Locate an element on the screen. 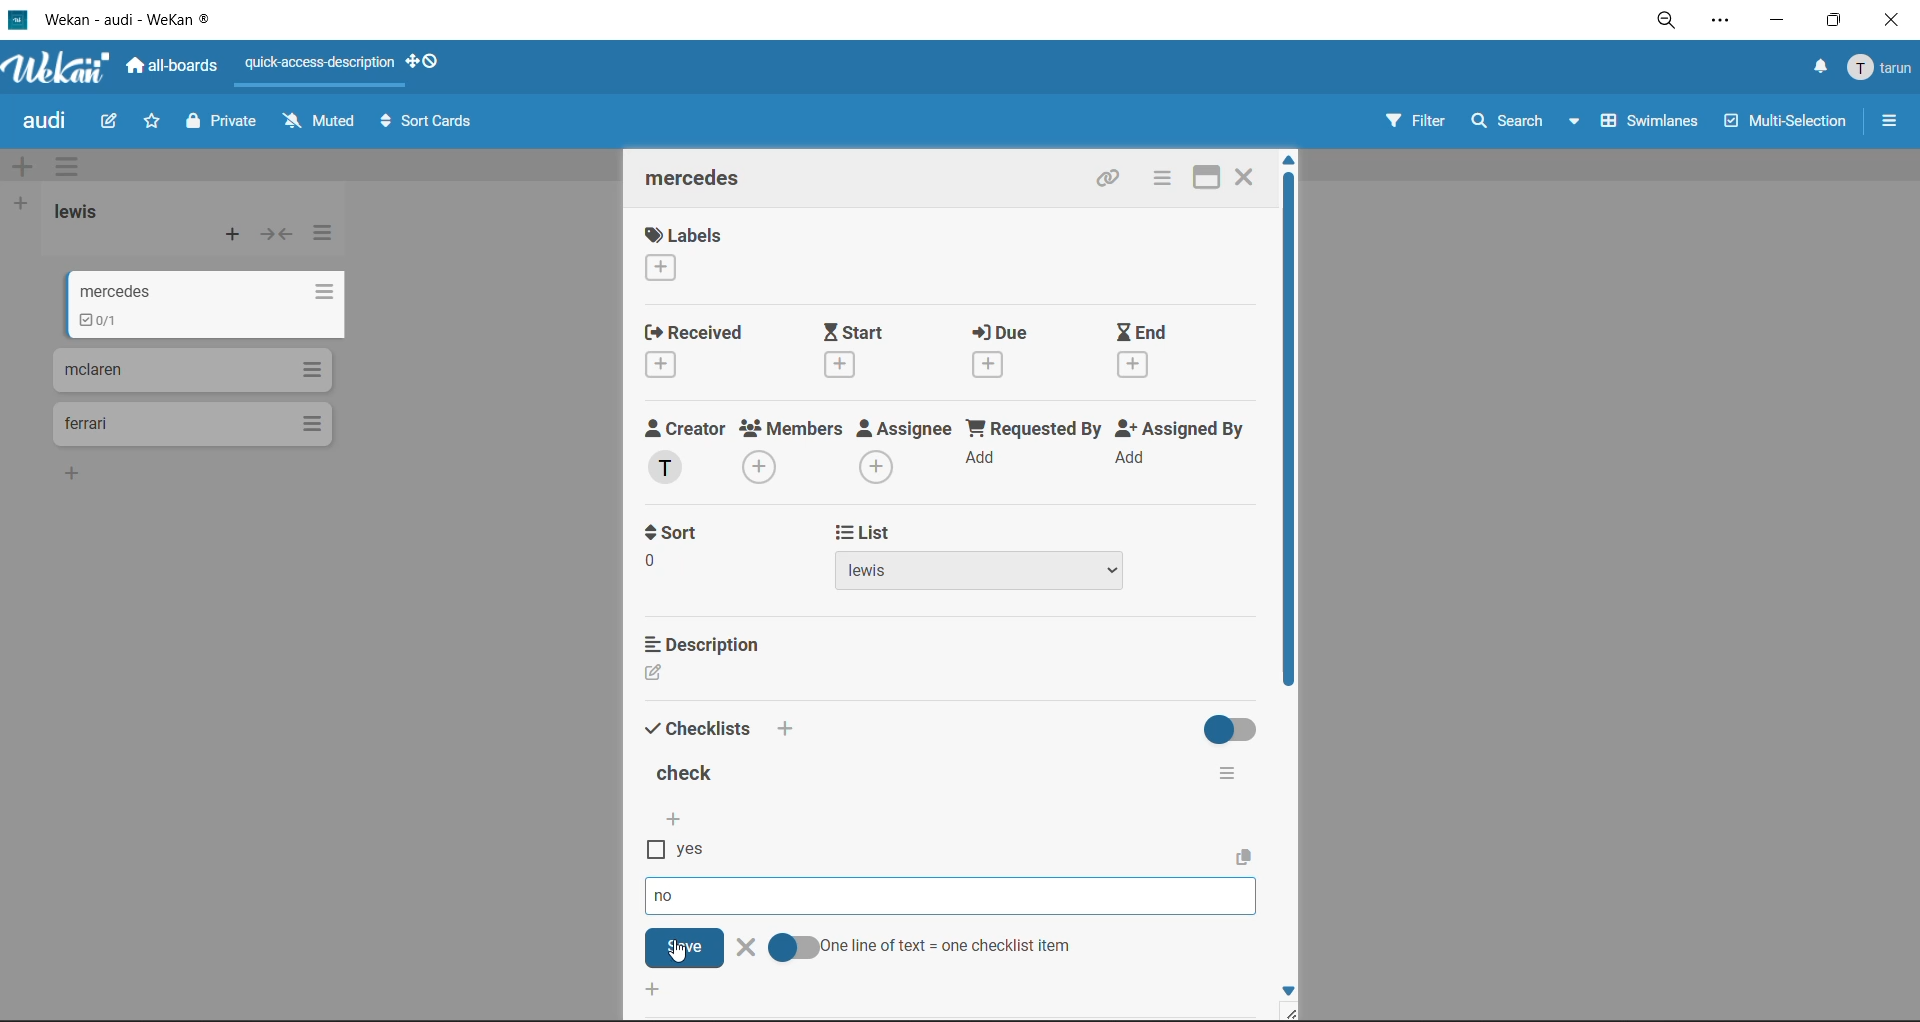  star is located at coordinates (154, 126).